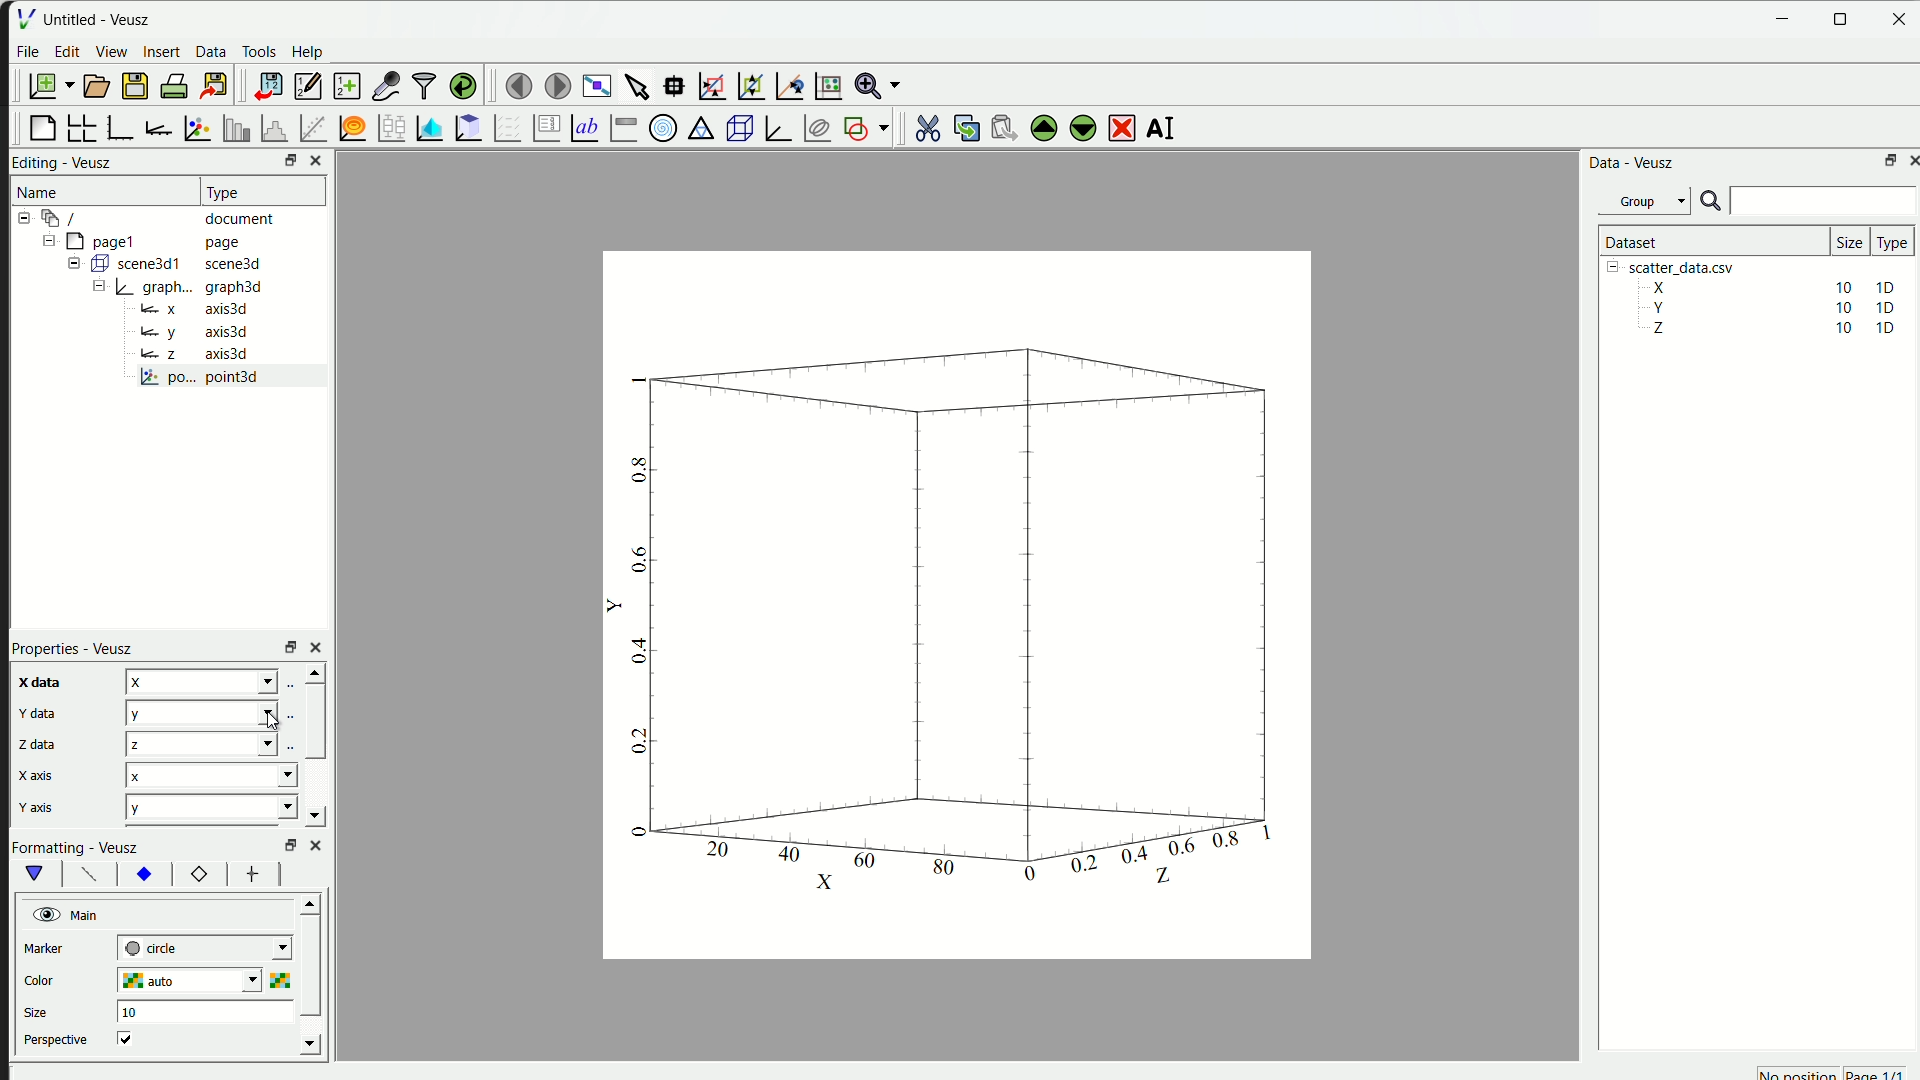  I want to click on cursor, so click(277, 725).